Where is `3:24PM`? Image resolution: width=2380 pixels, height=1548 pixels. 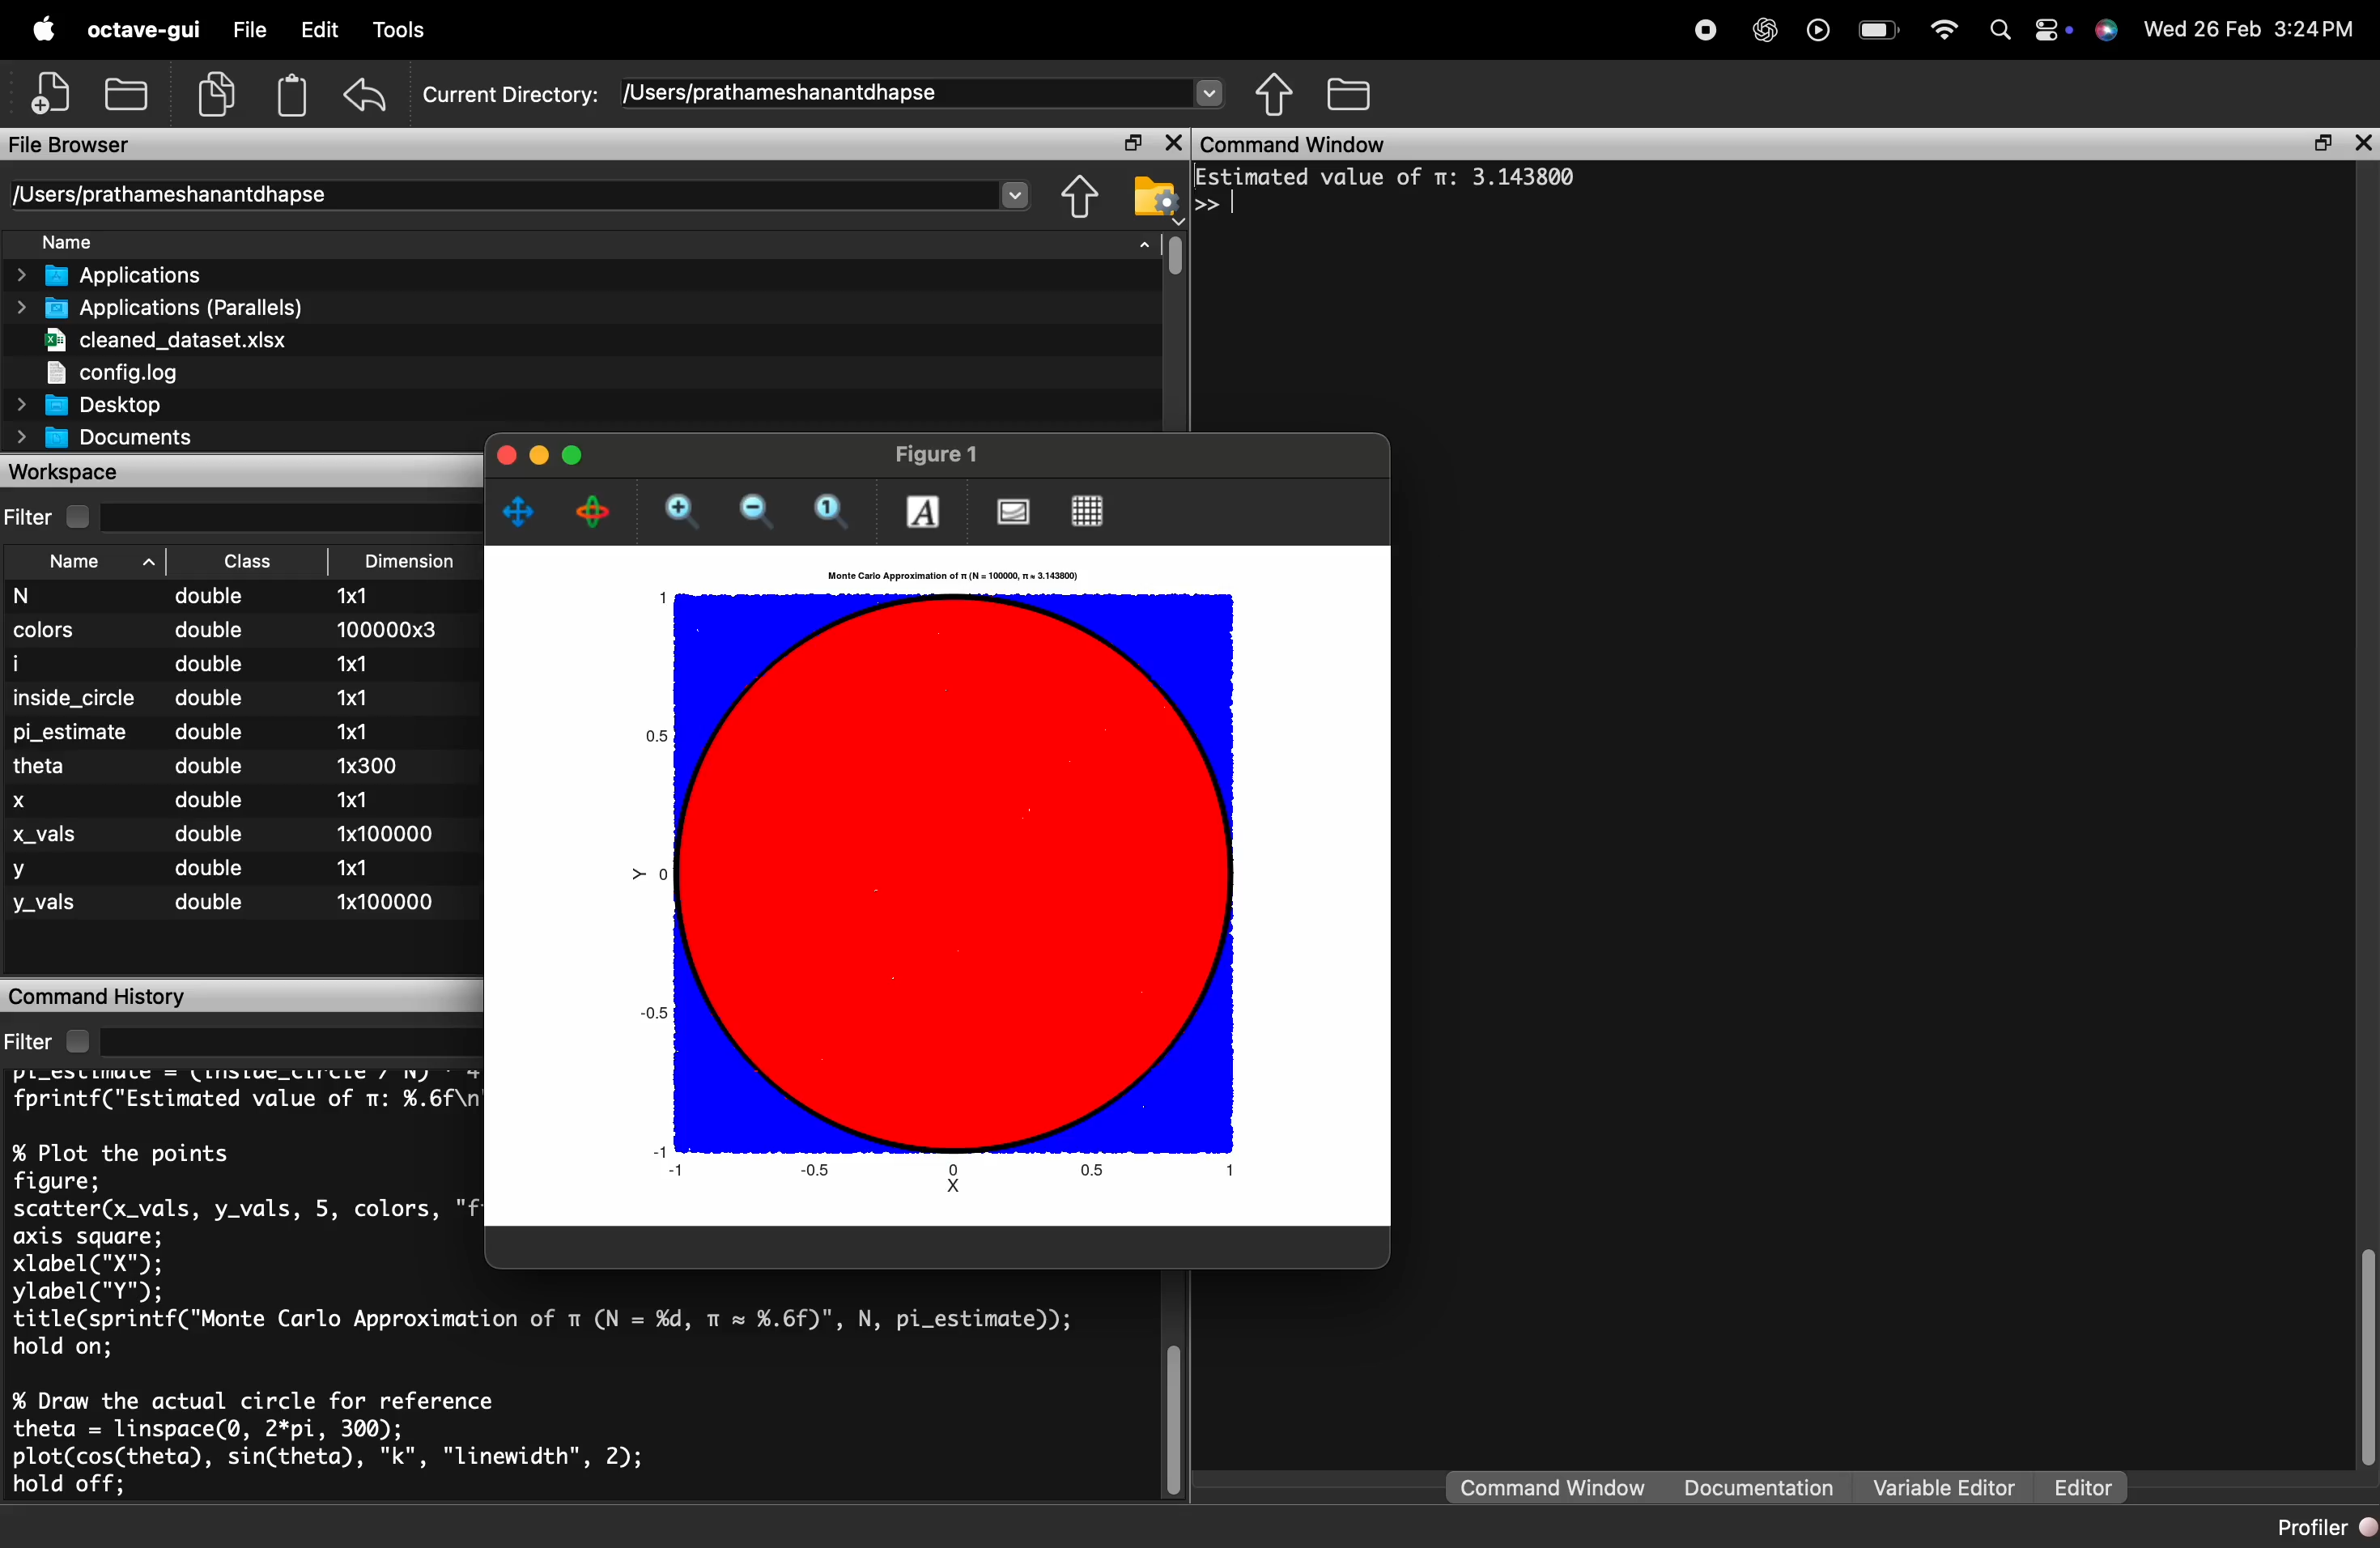 3:24PM is located at coordinates (2318, 29).